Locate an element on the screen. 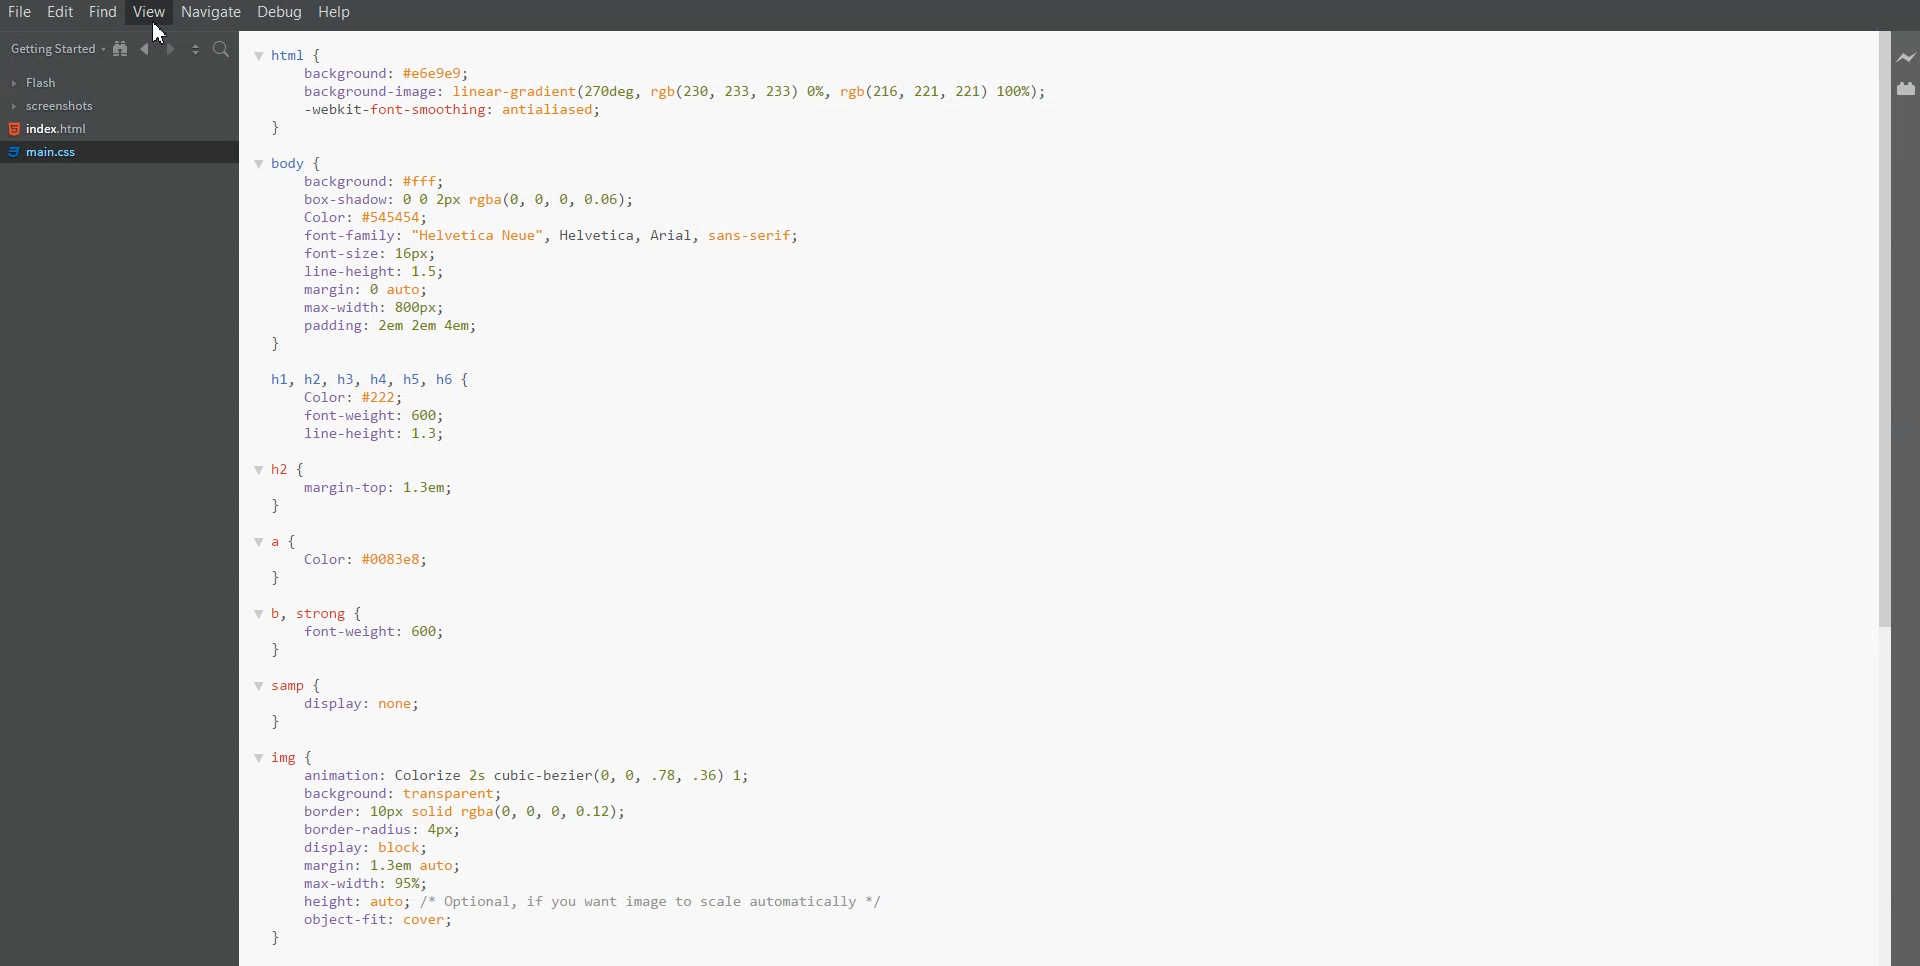 The height and width of the screenshot is (966, 1920). Edit is located at coordinates (61, 12).